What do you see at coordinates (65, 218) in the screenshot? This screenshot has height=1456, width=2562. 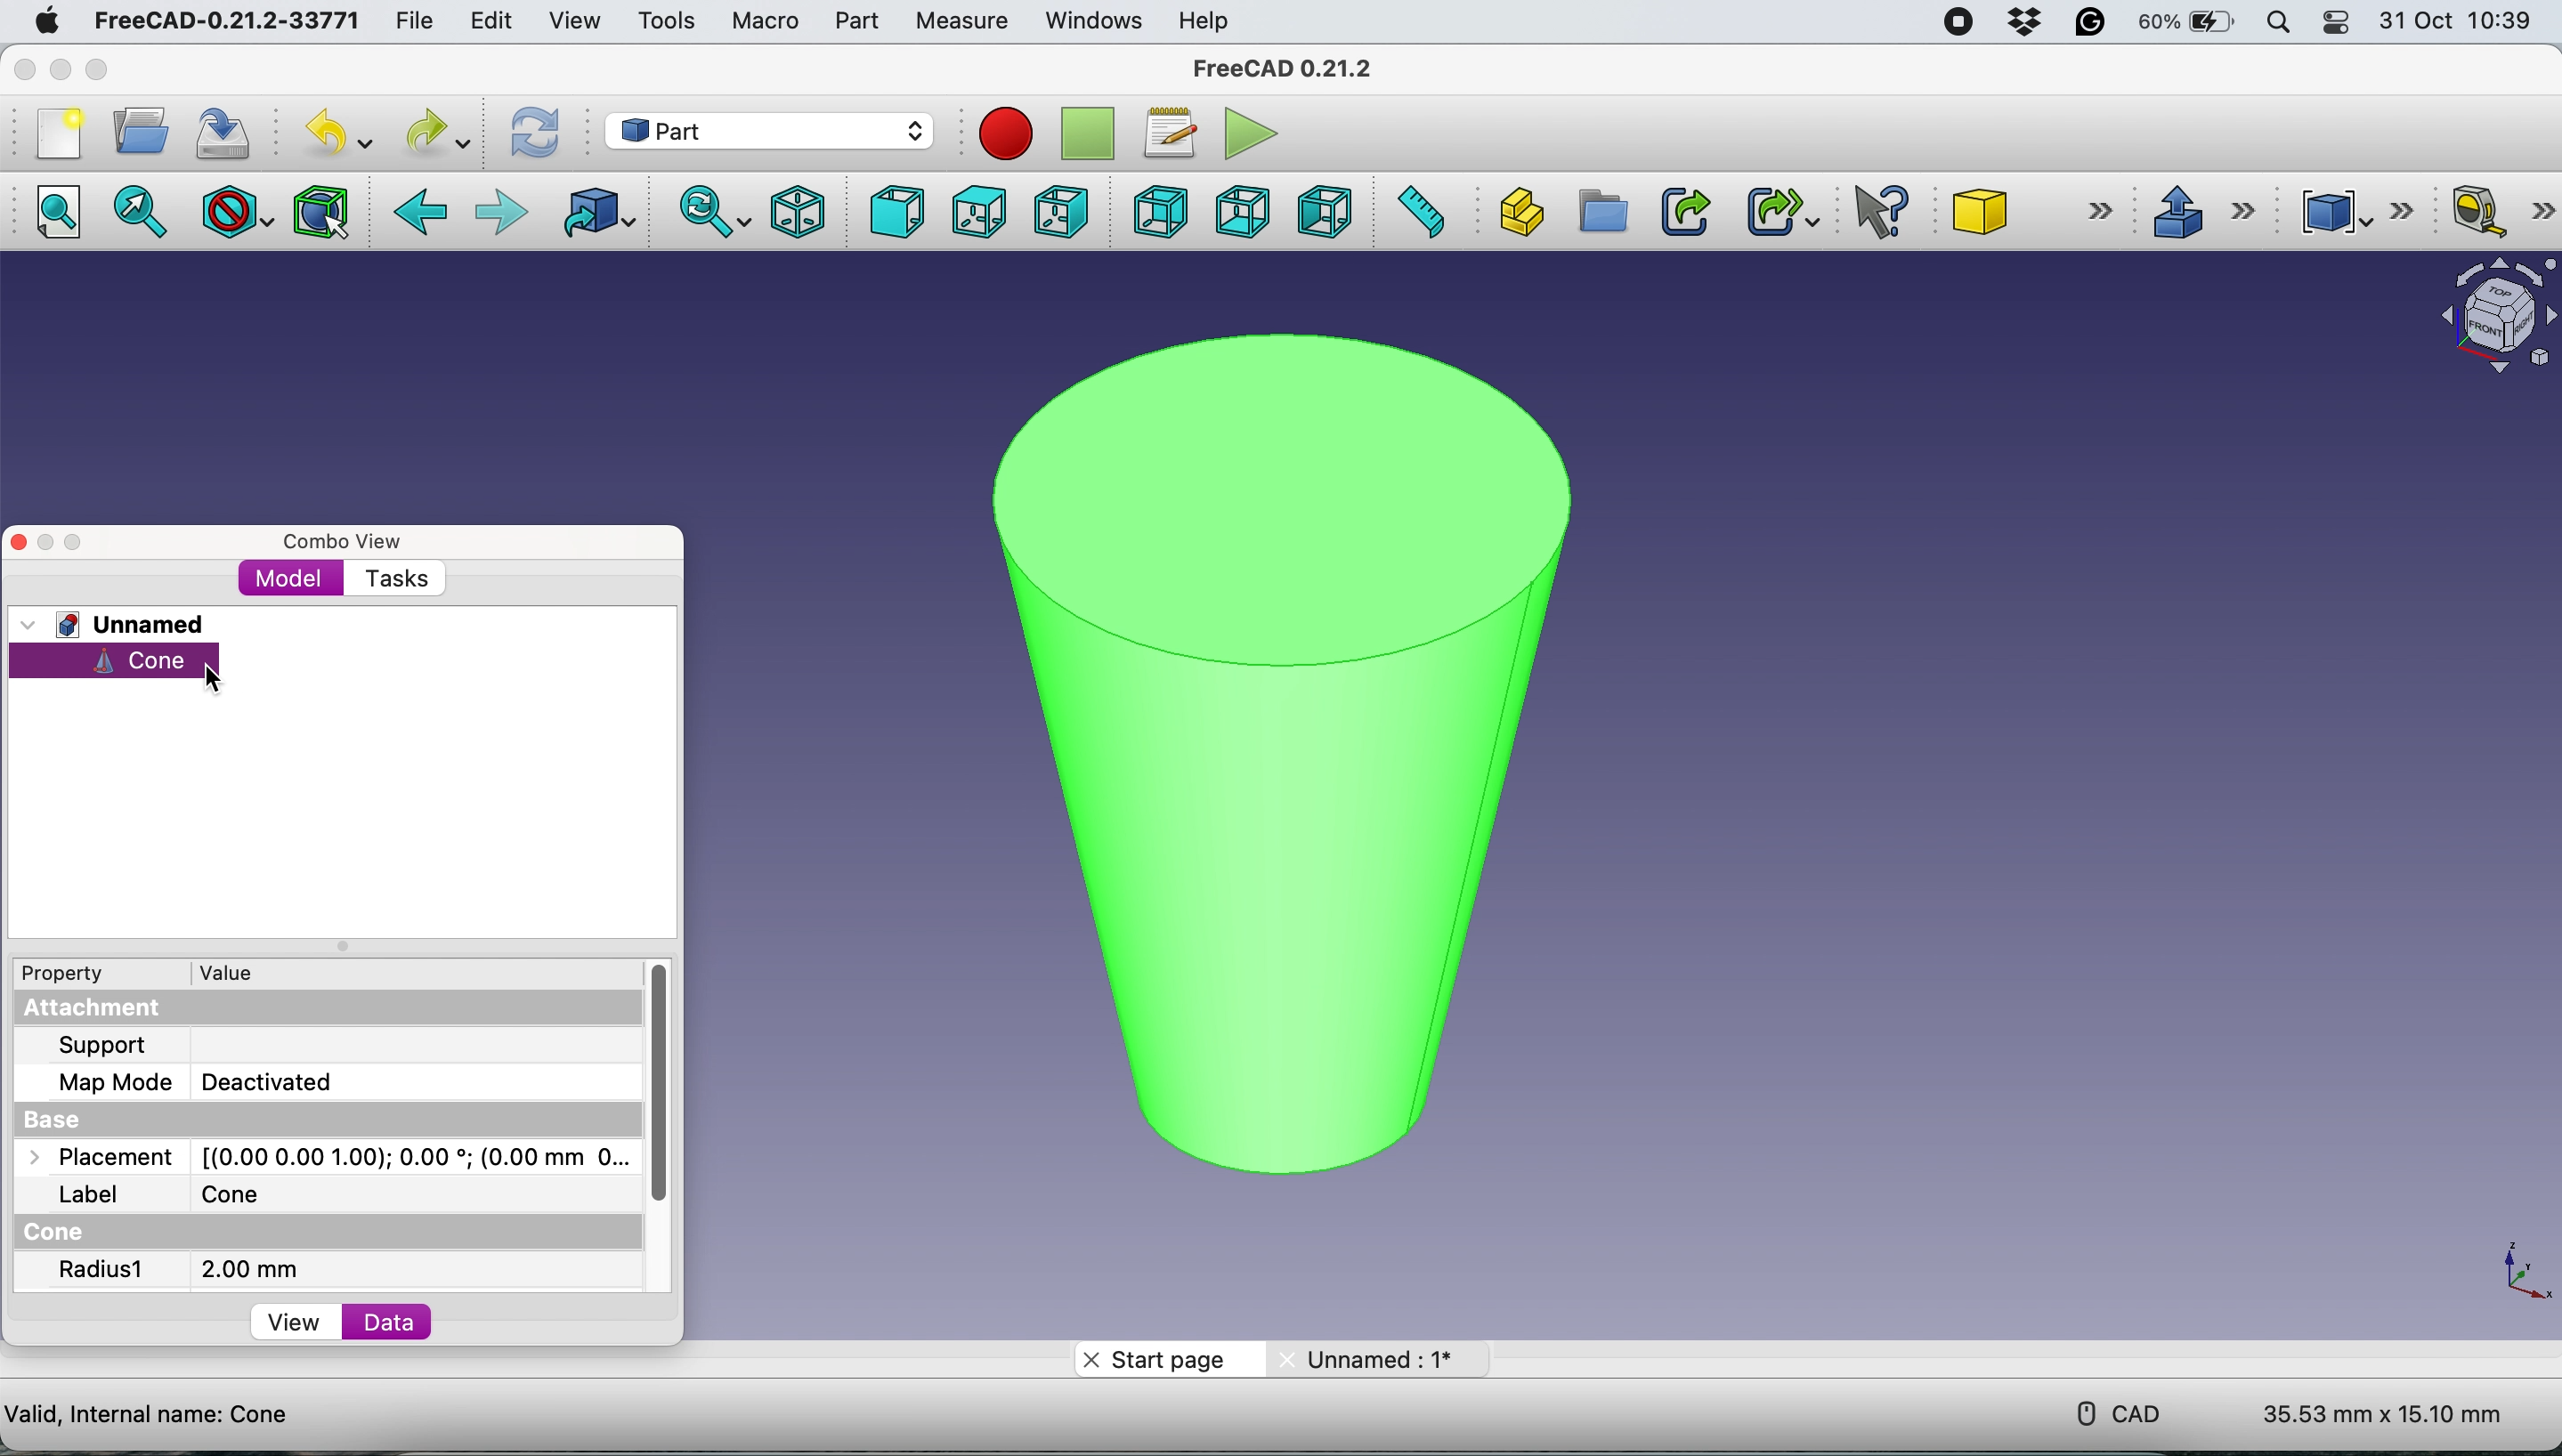 I see `fit all` at bounding box center [65, 218].